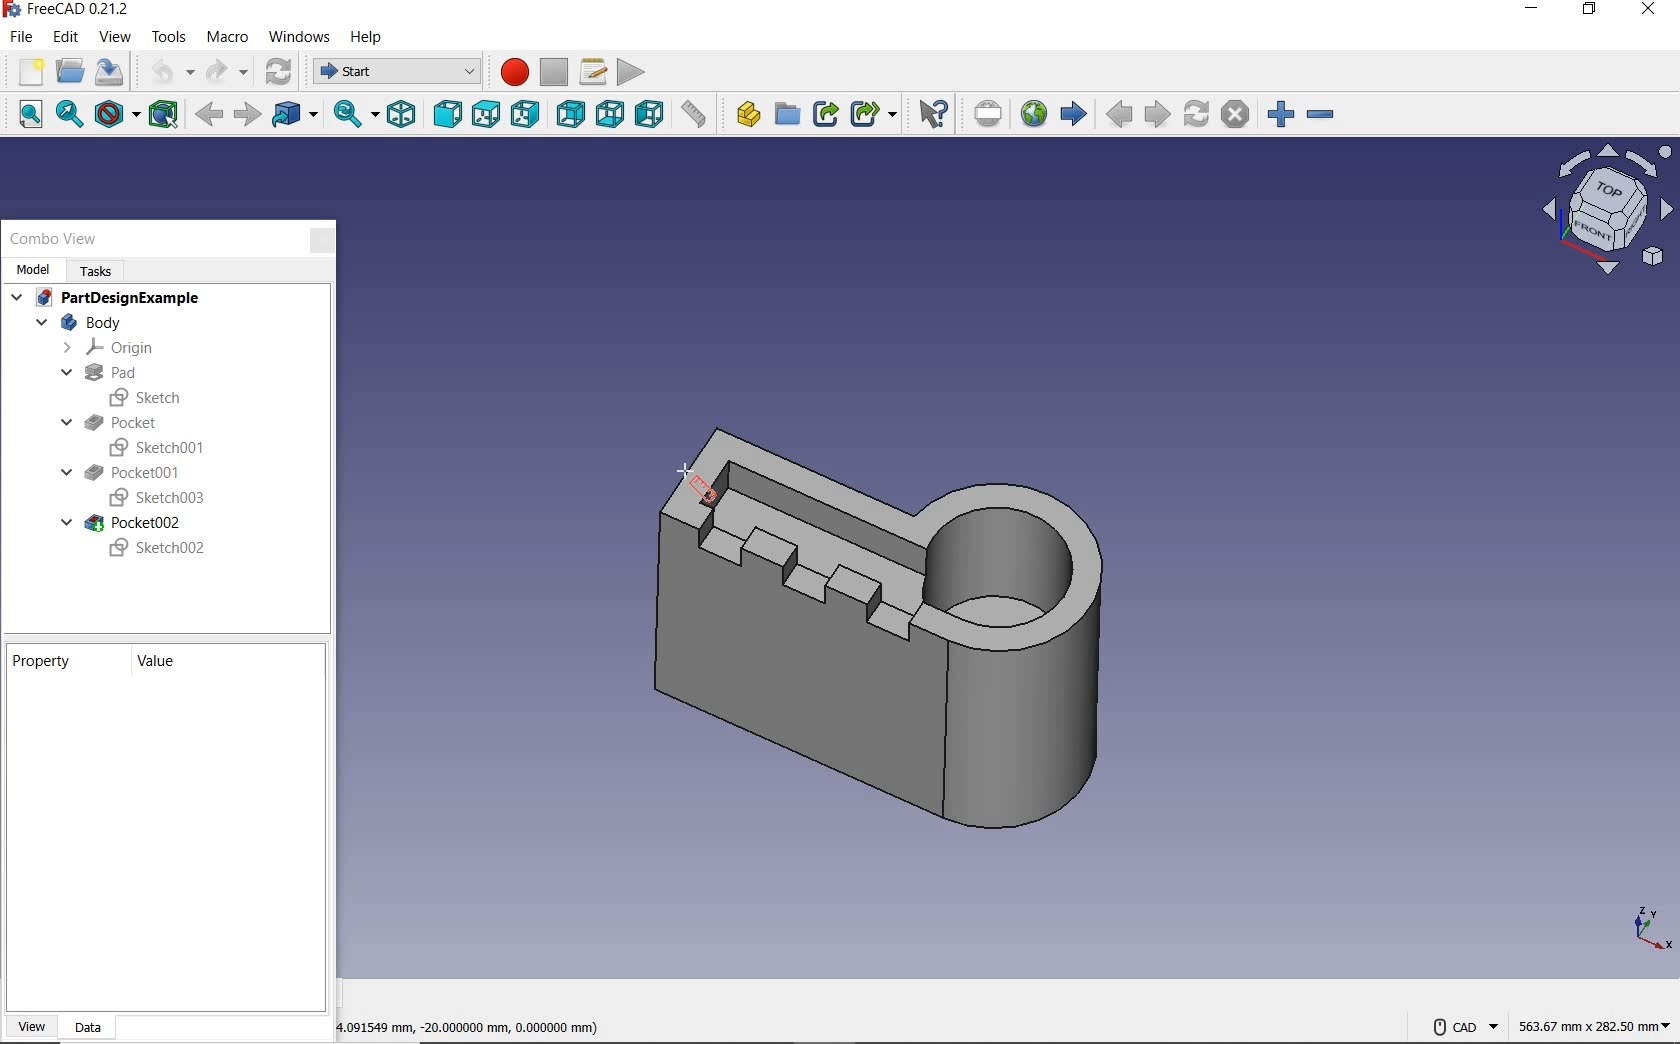 The width and height of the screenshot is (1680, 1044). What do you see at coordinates (713, 509) in the screenshot?
I see `Distance tool at point A` at bounding box center [713, 509].